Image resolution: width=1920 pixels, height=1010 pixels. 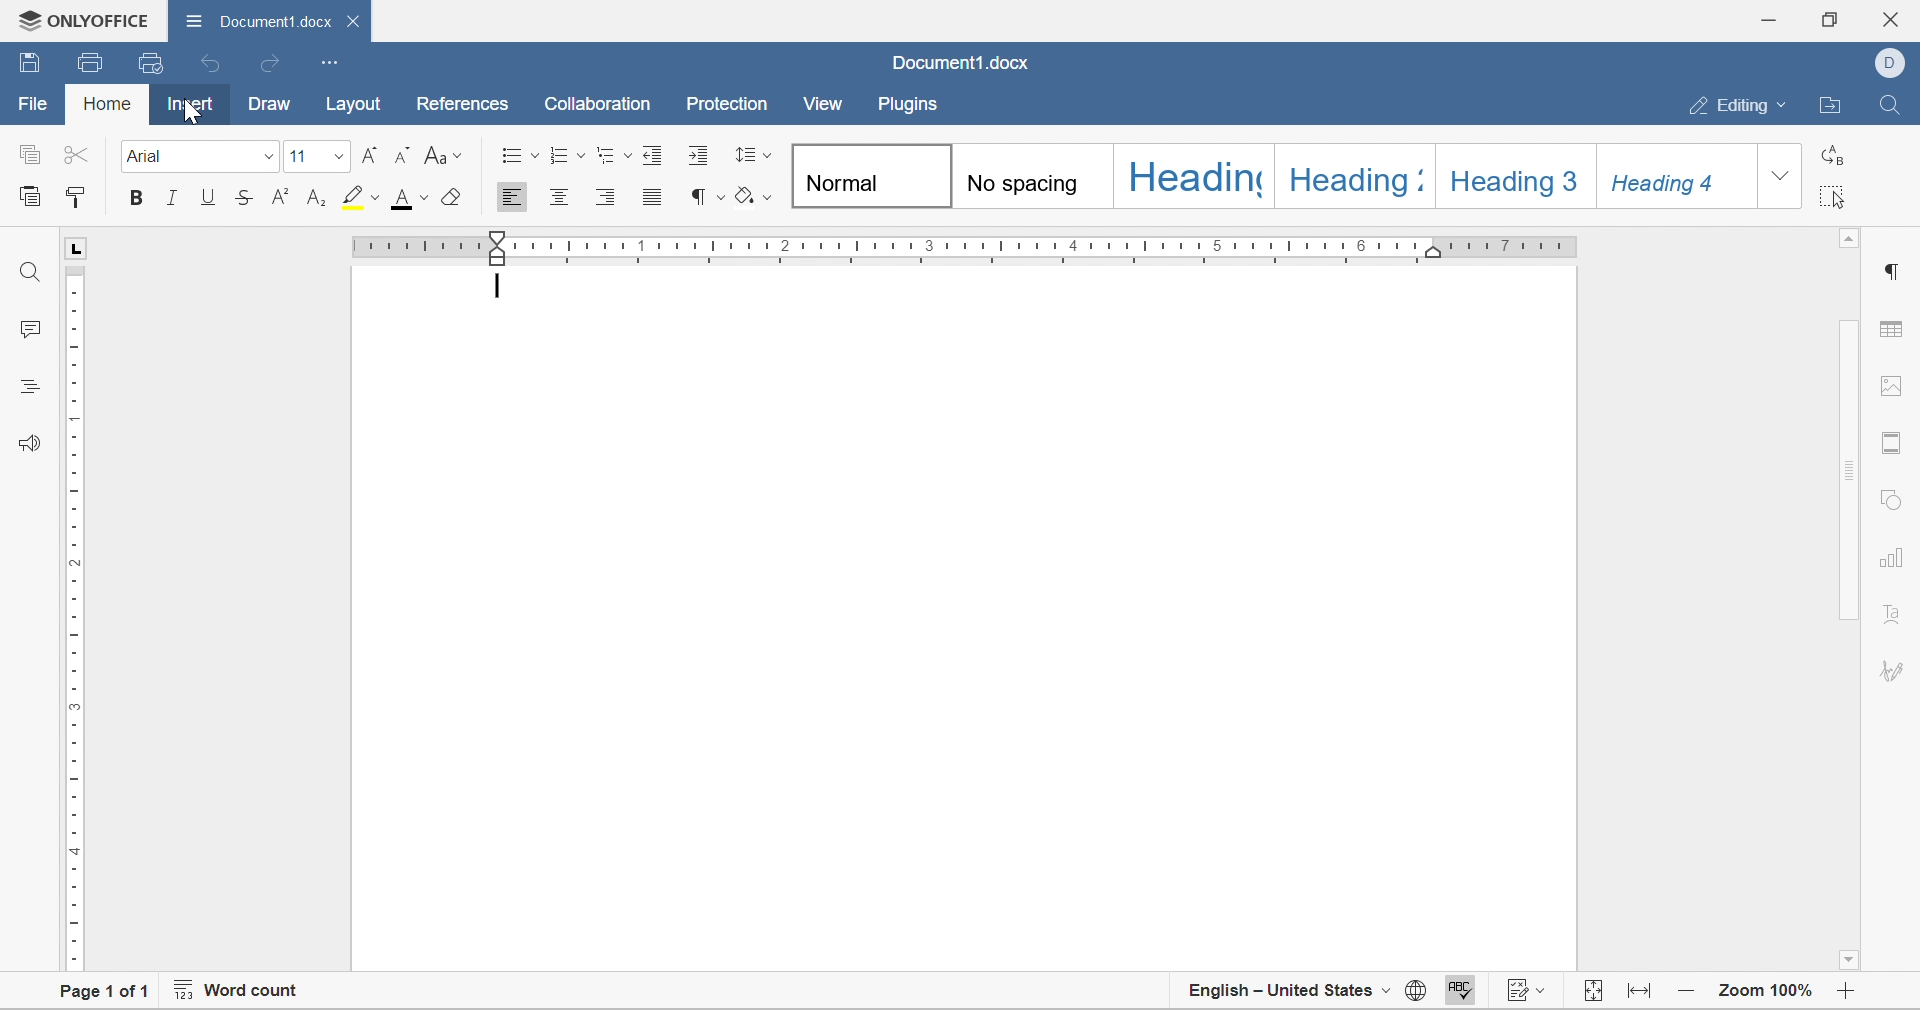 I want to click on Read Aloud or Accessibility Options, so click(x=26, y=442).